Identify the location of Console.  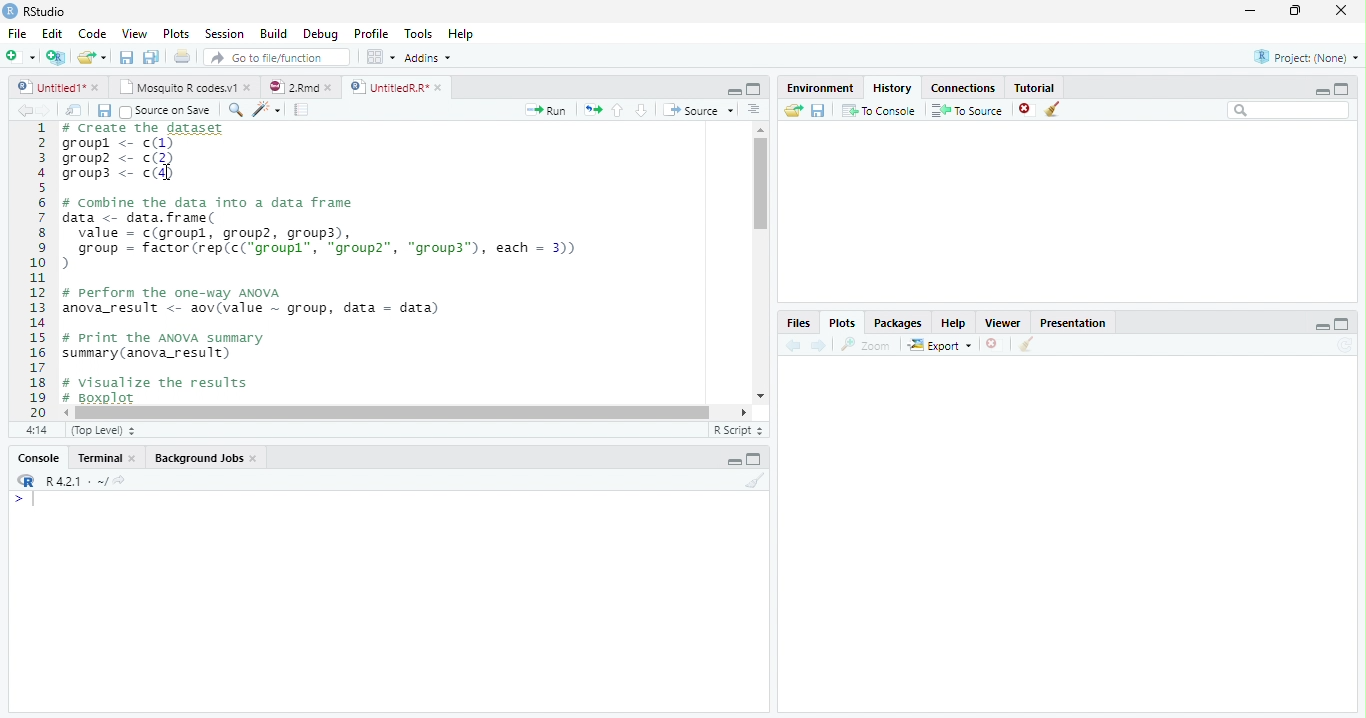
(38, 460).